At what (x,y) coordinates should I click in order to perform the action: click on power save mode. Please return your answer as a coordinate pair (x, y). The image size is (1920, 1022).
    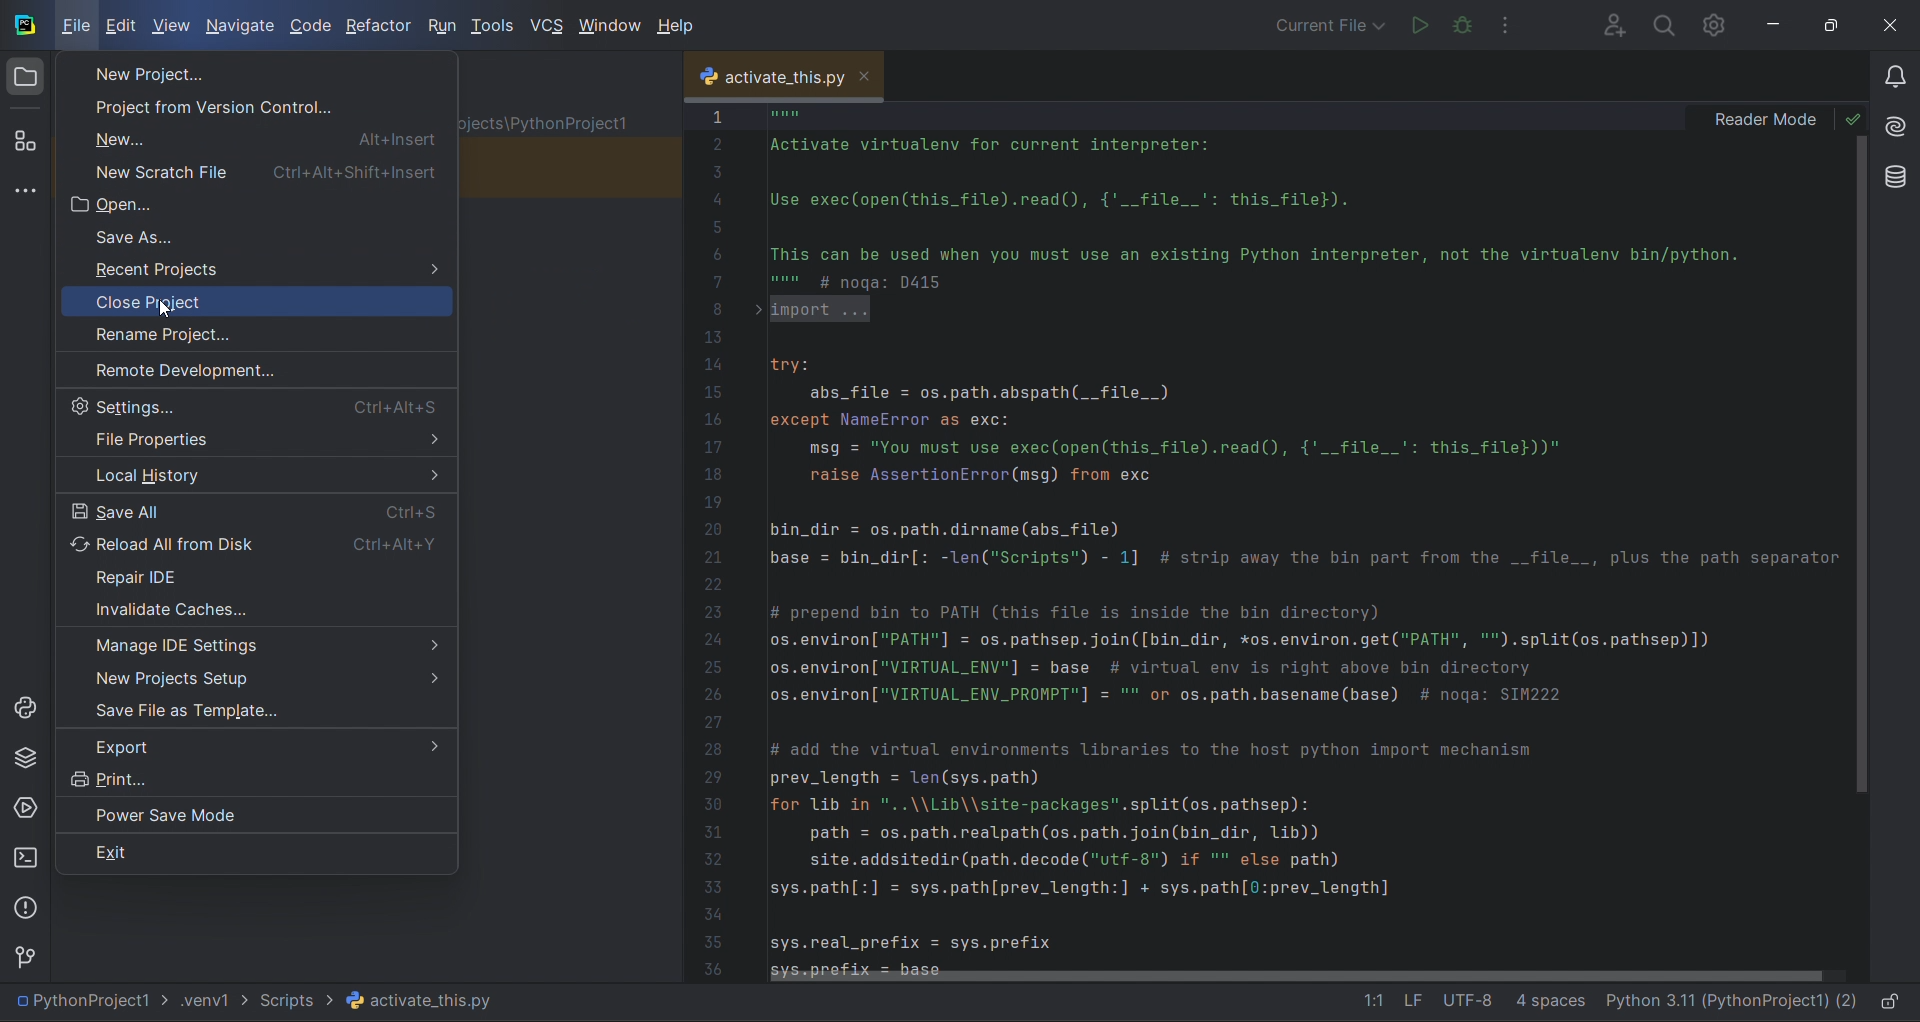
    Looking at the image, I should click on (254, 814).